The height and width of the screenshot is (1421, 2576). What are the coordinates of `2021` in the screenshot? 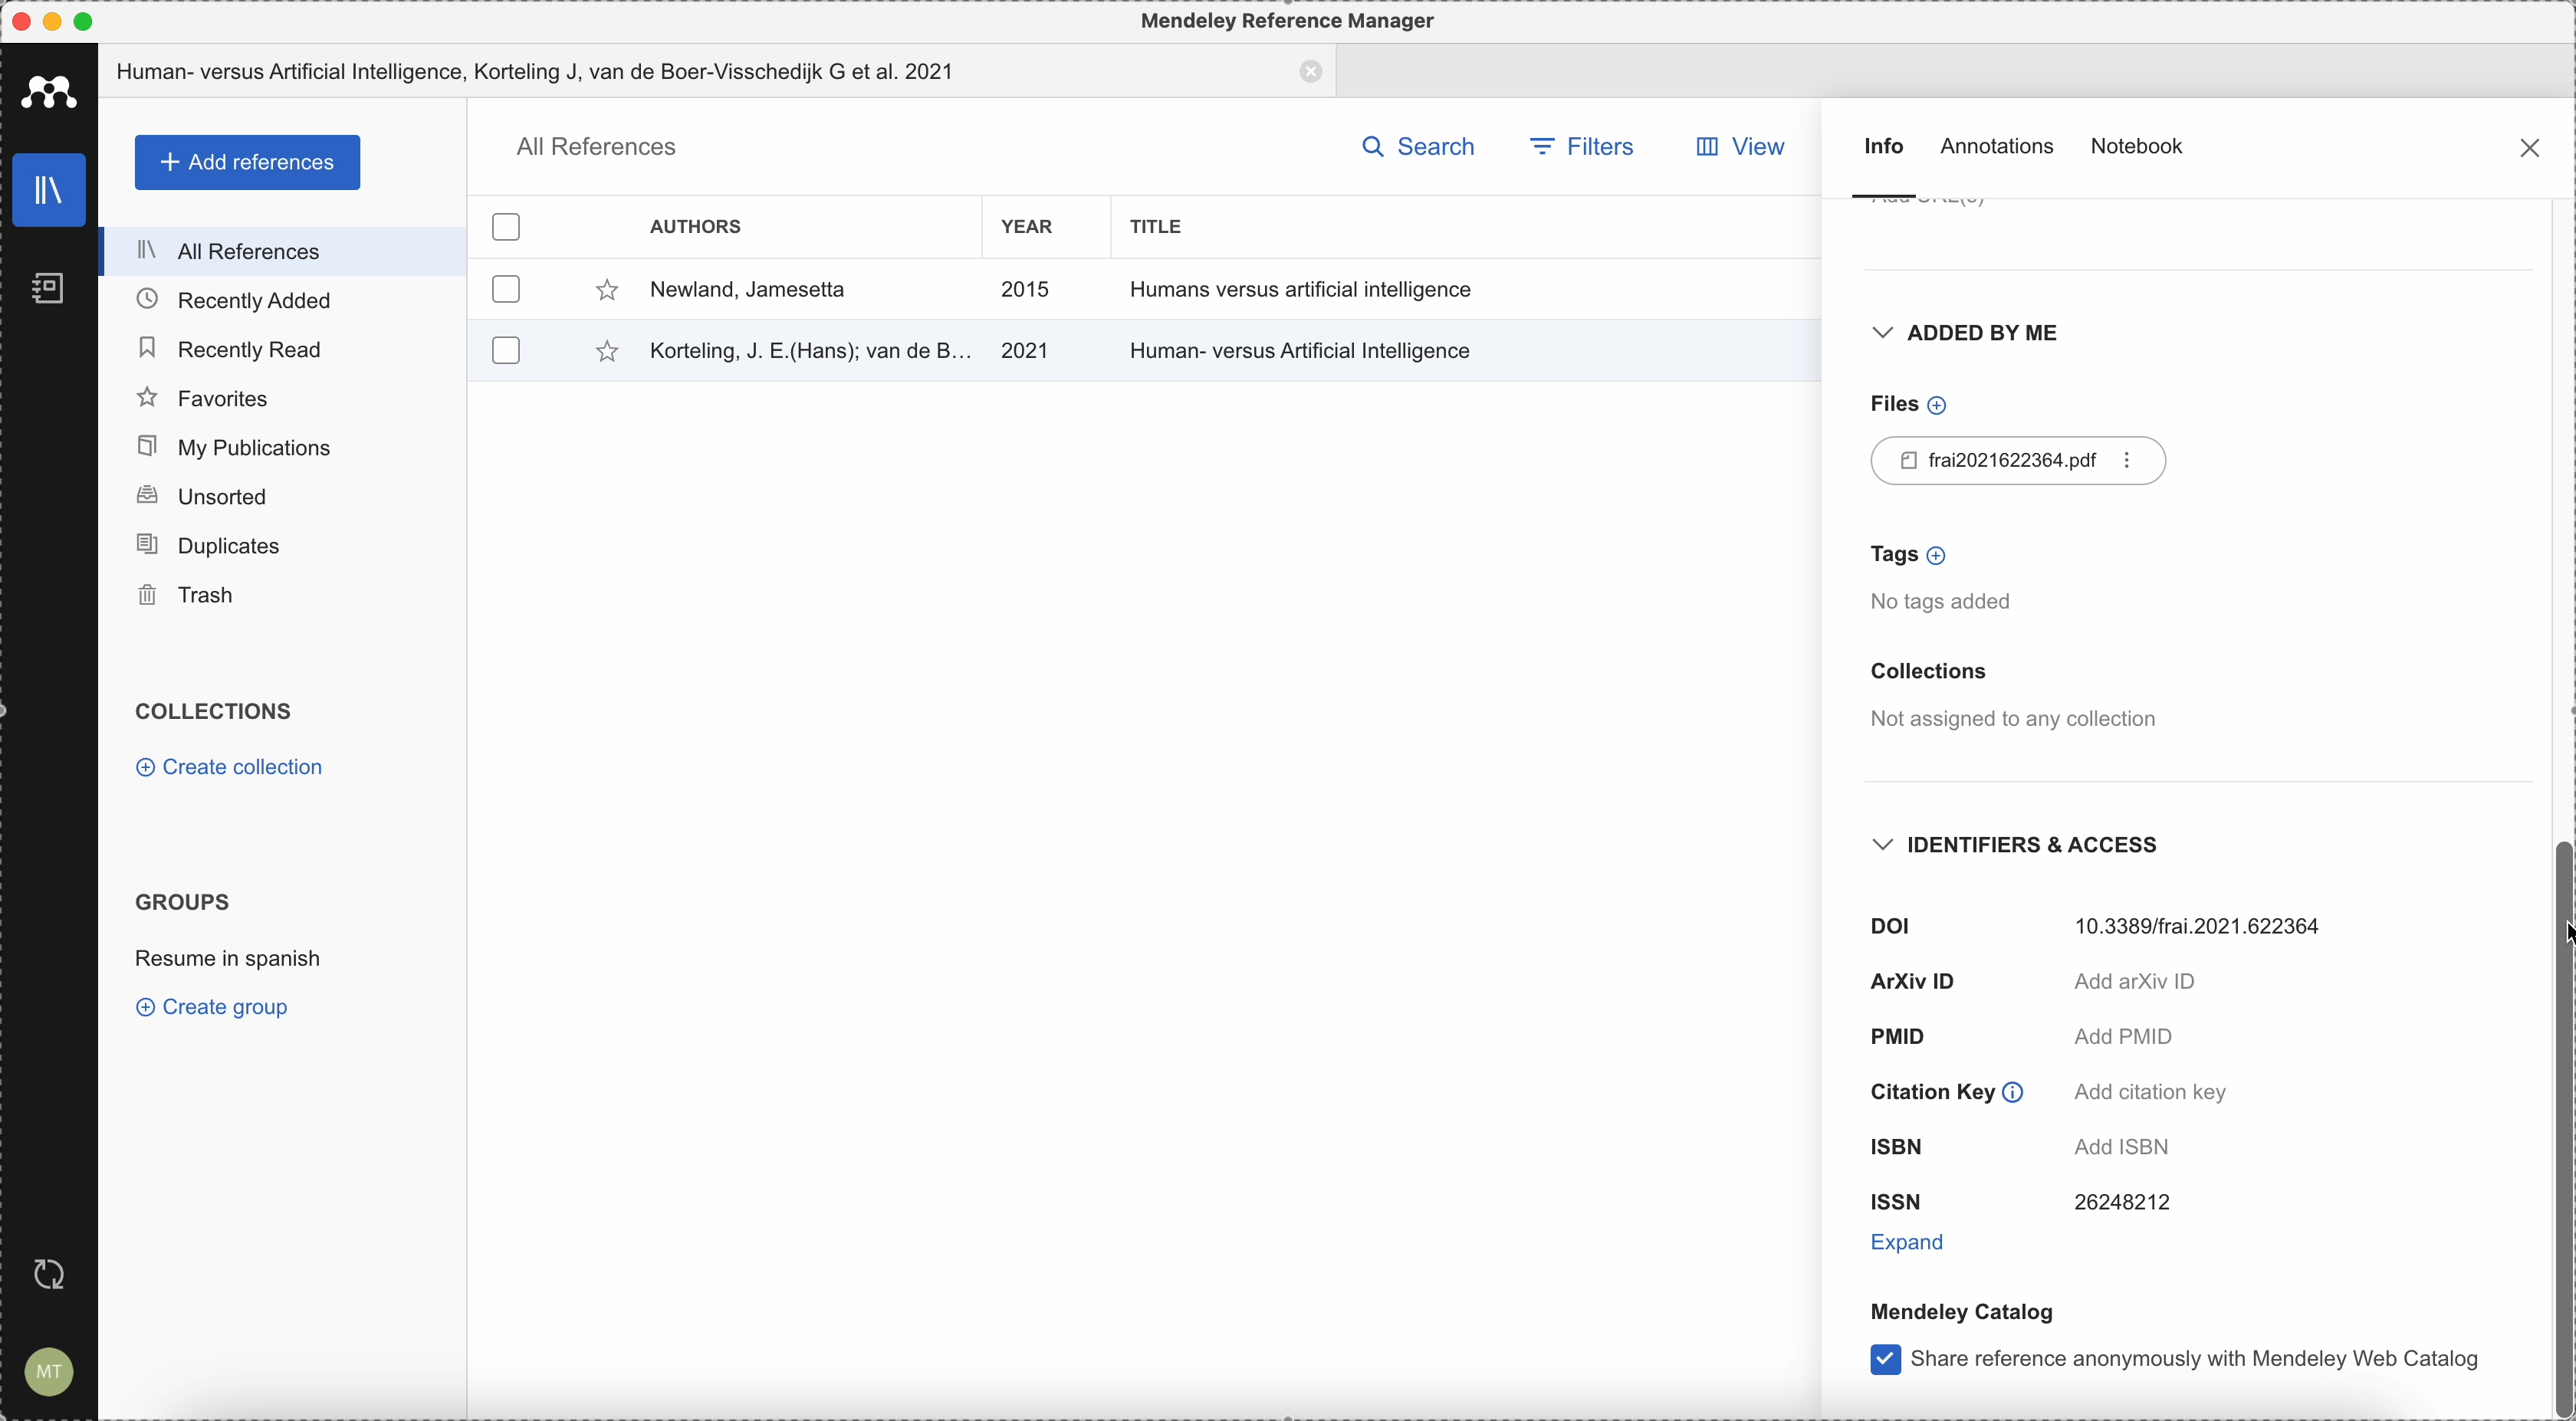 It's located at (1026, 351).